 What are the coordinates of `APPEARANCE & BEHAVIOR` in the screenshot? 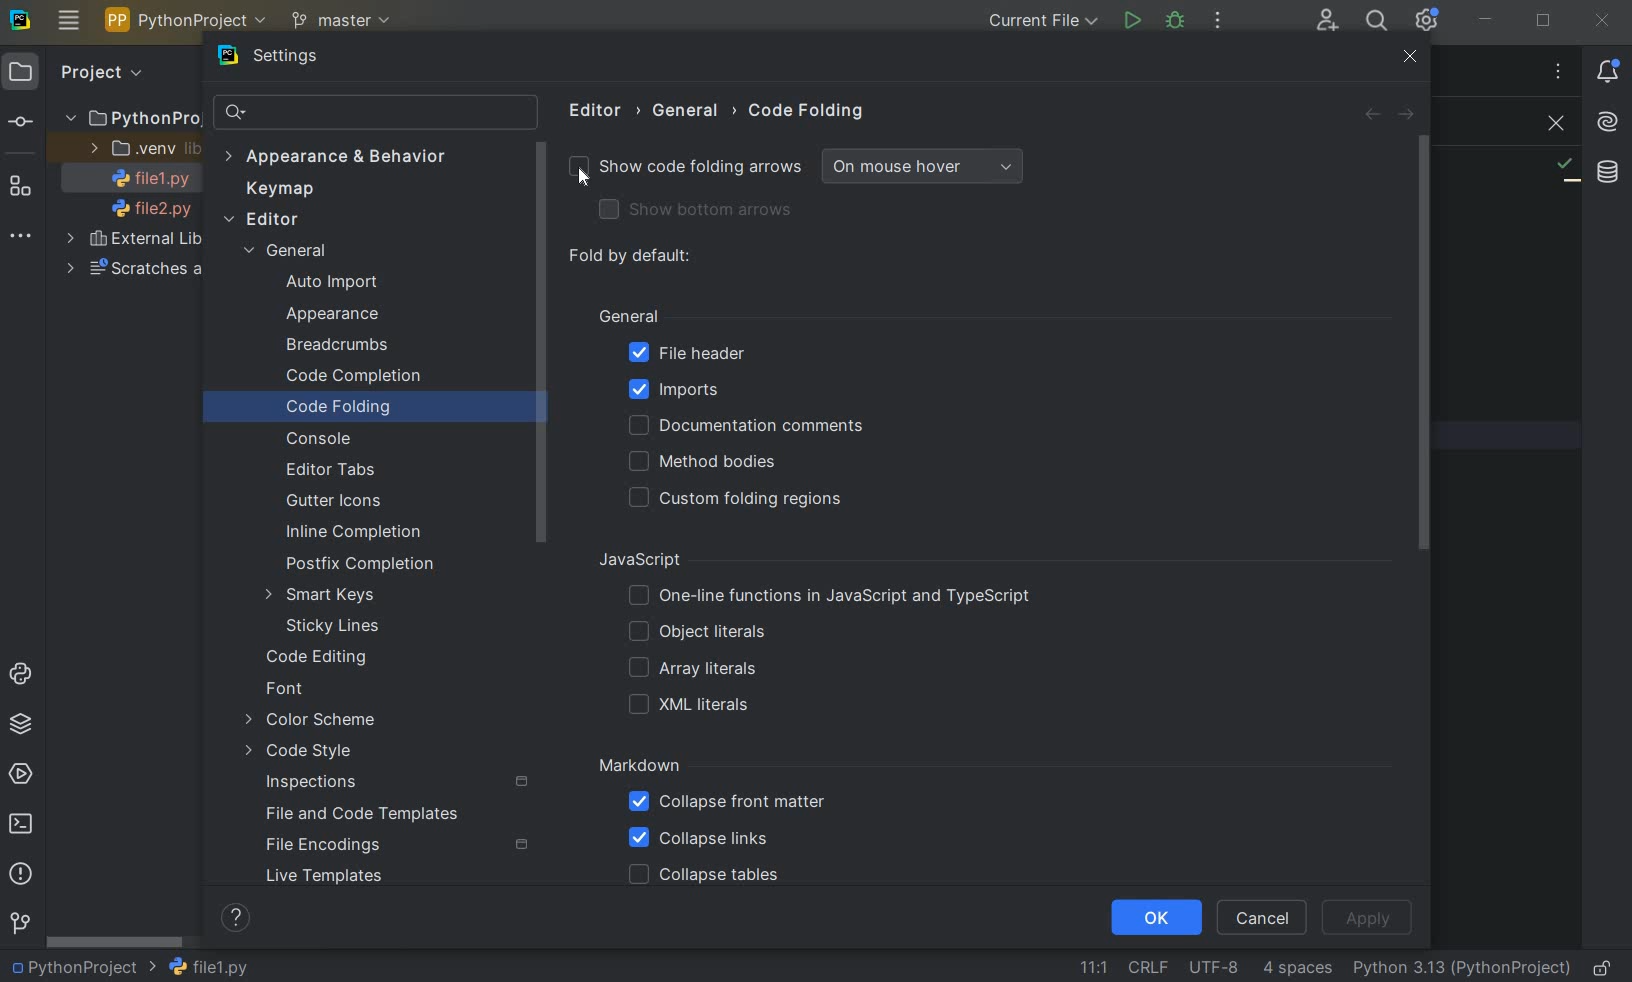 It's located at (335, 156).